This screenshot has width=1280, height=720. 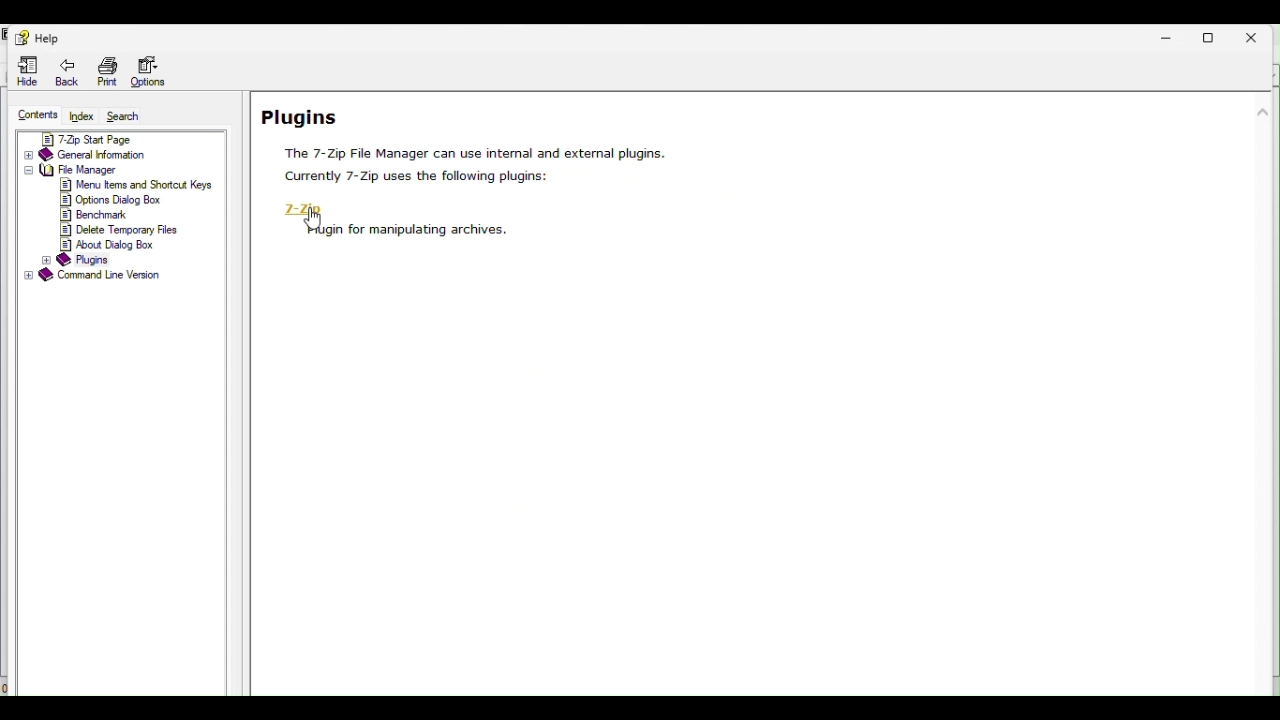 What do you see at coordinates (311, 221) in the screenshot?
I see `click` at bounding box center [311, 221].